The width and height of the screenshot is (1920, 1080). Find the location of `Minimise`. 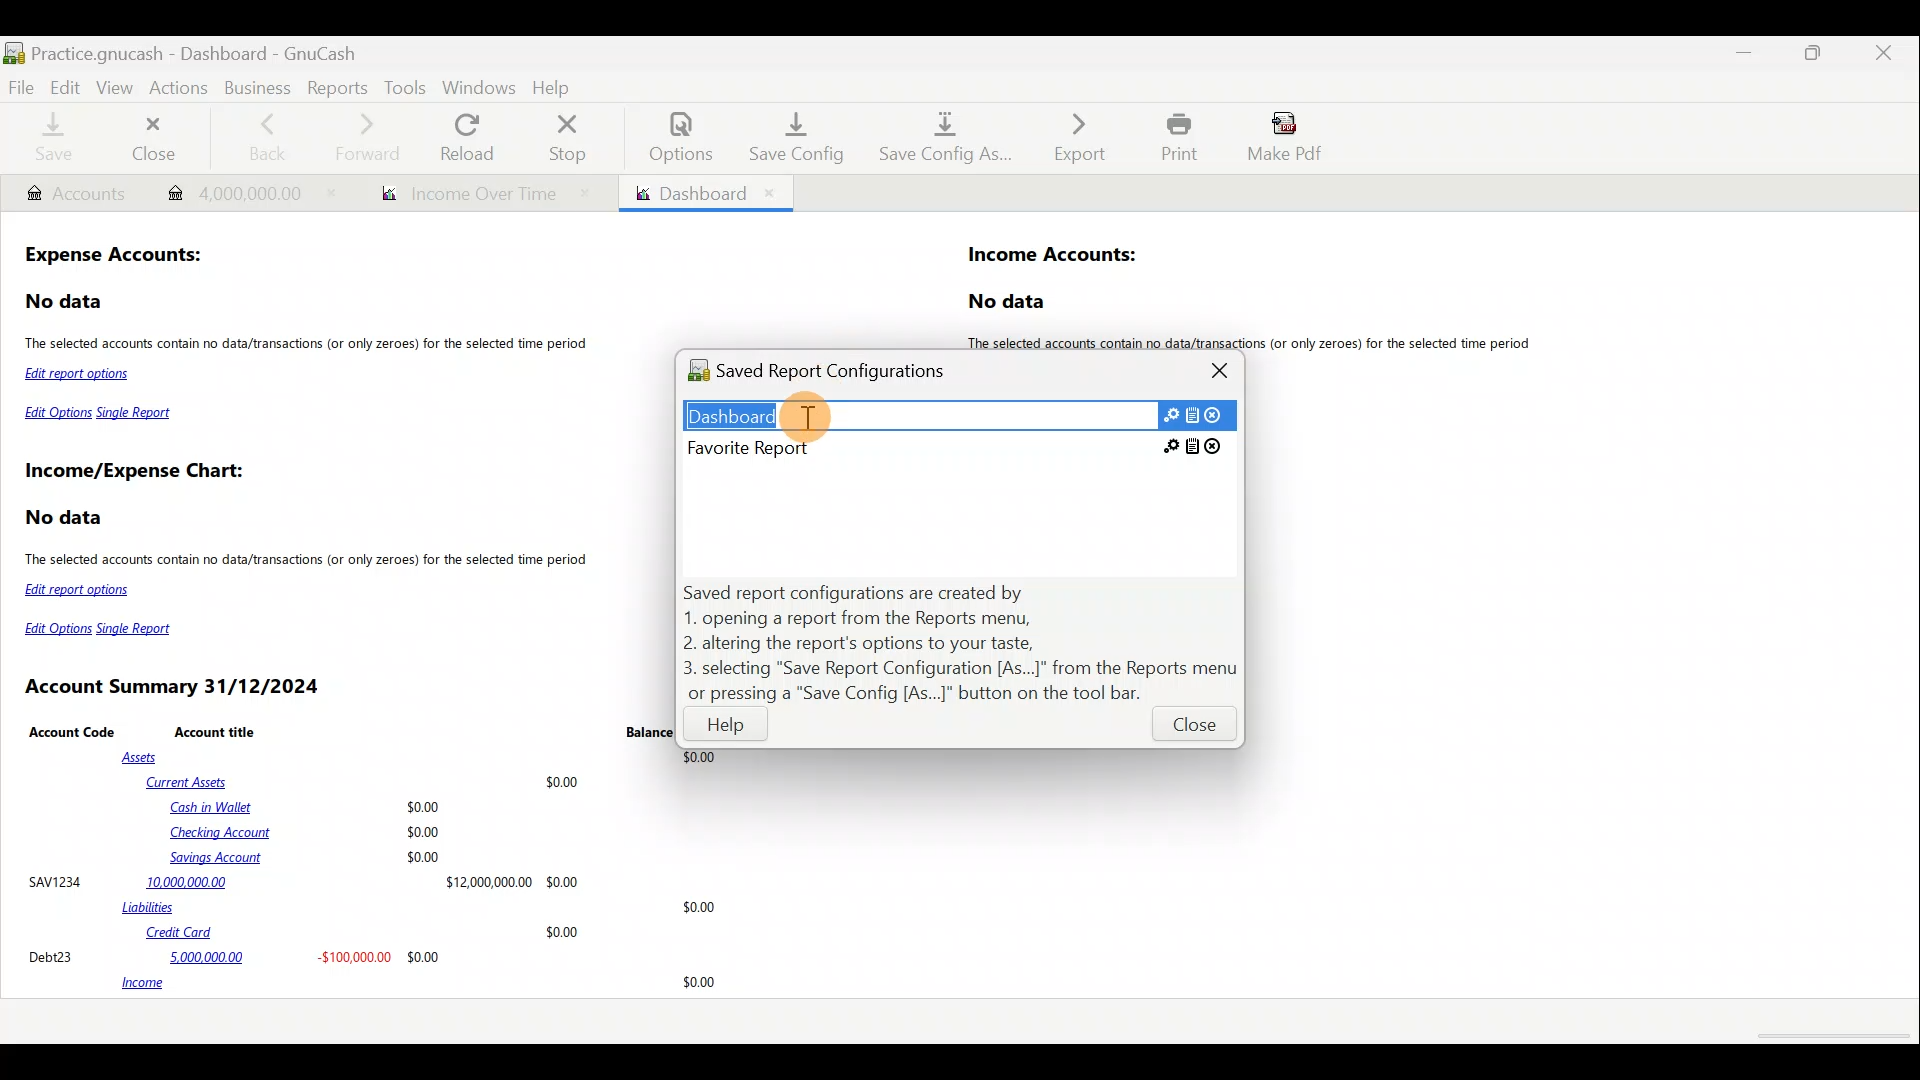

Minimise is located at coordinates (1749, 53).